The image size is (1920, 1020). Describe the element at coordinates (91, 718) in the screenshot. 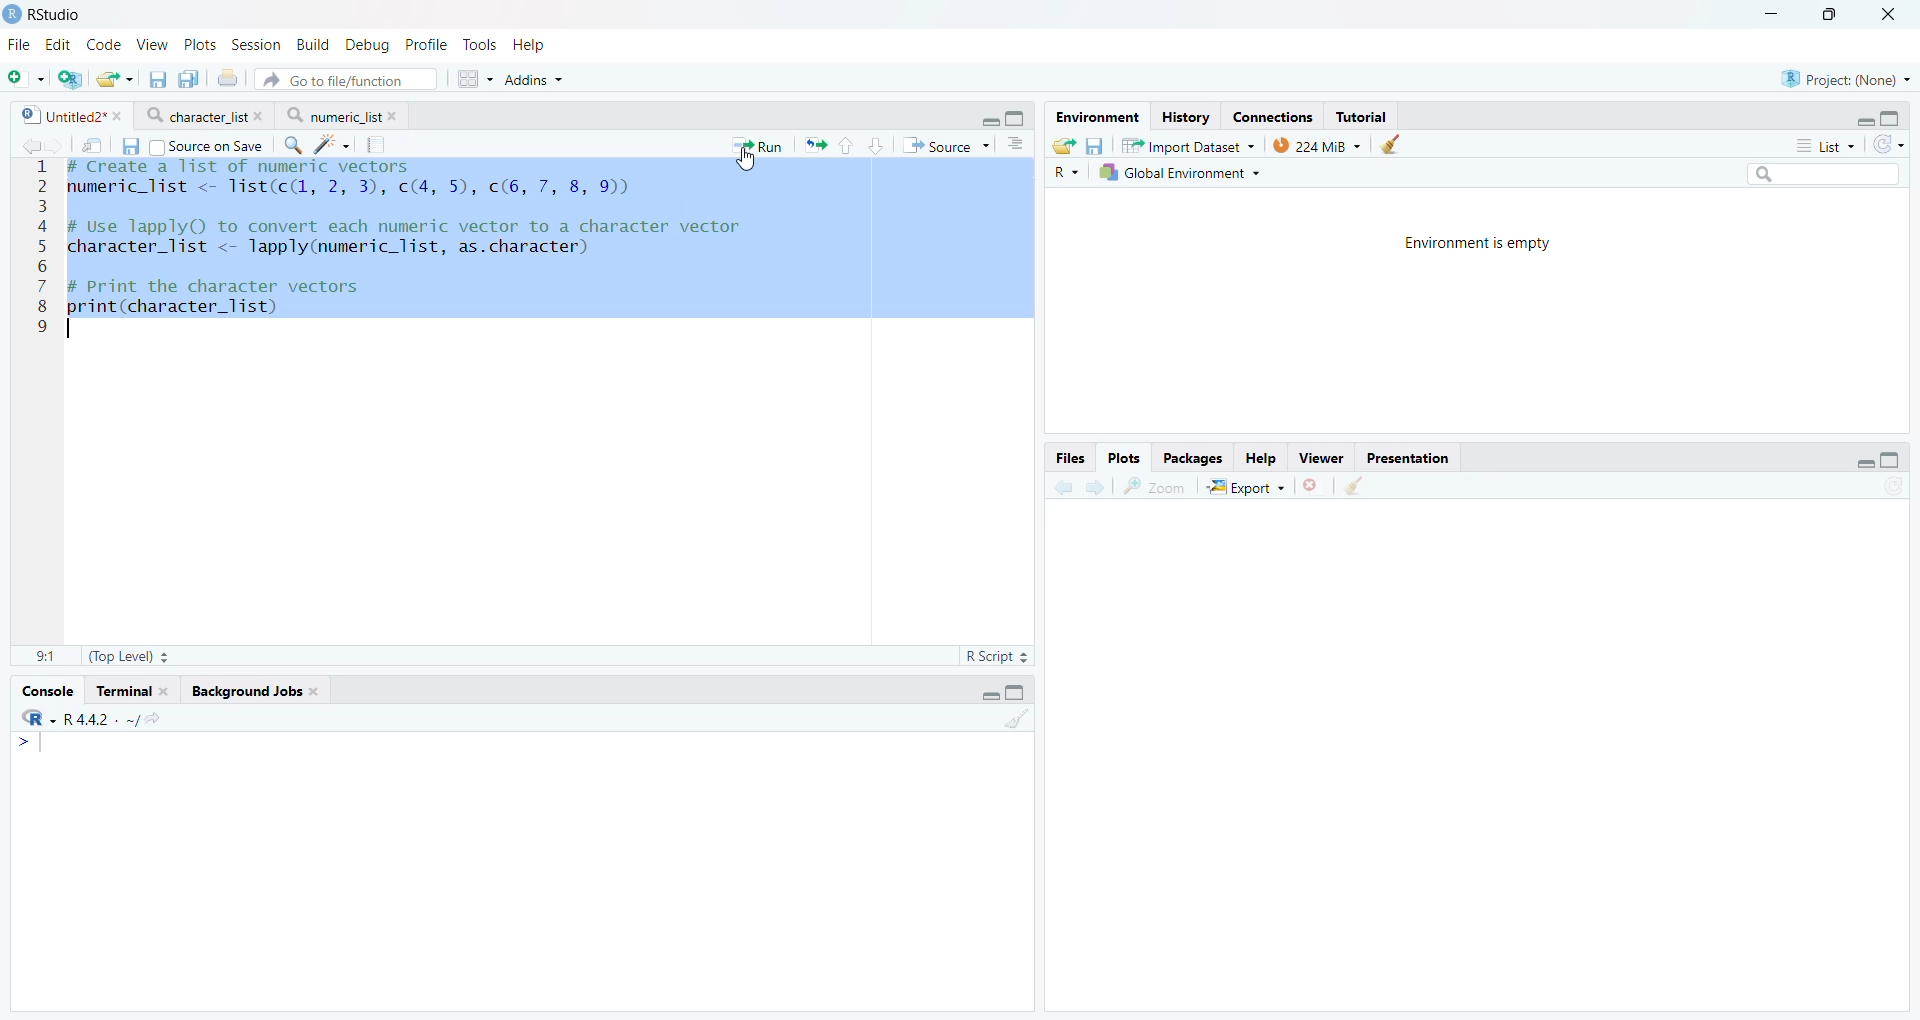

I see `R 4.4.2- ~/` at that location.